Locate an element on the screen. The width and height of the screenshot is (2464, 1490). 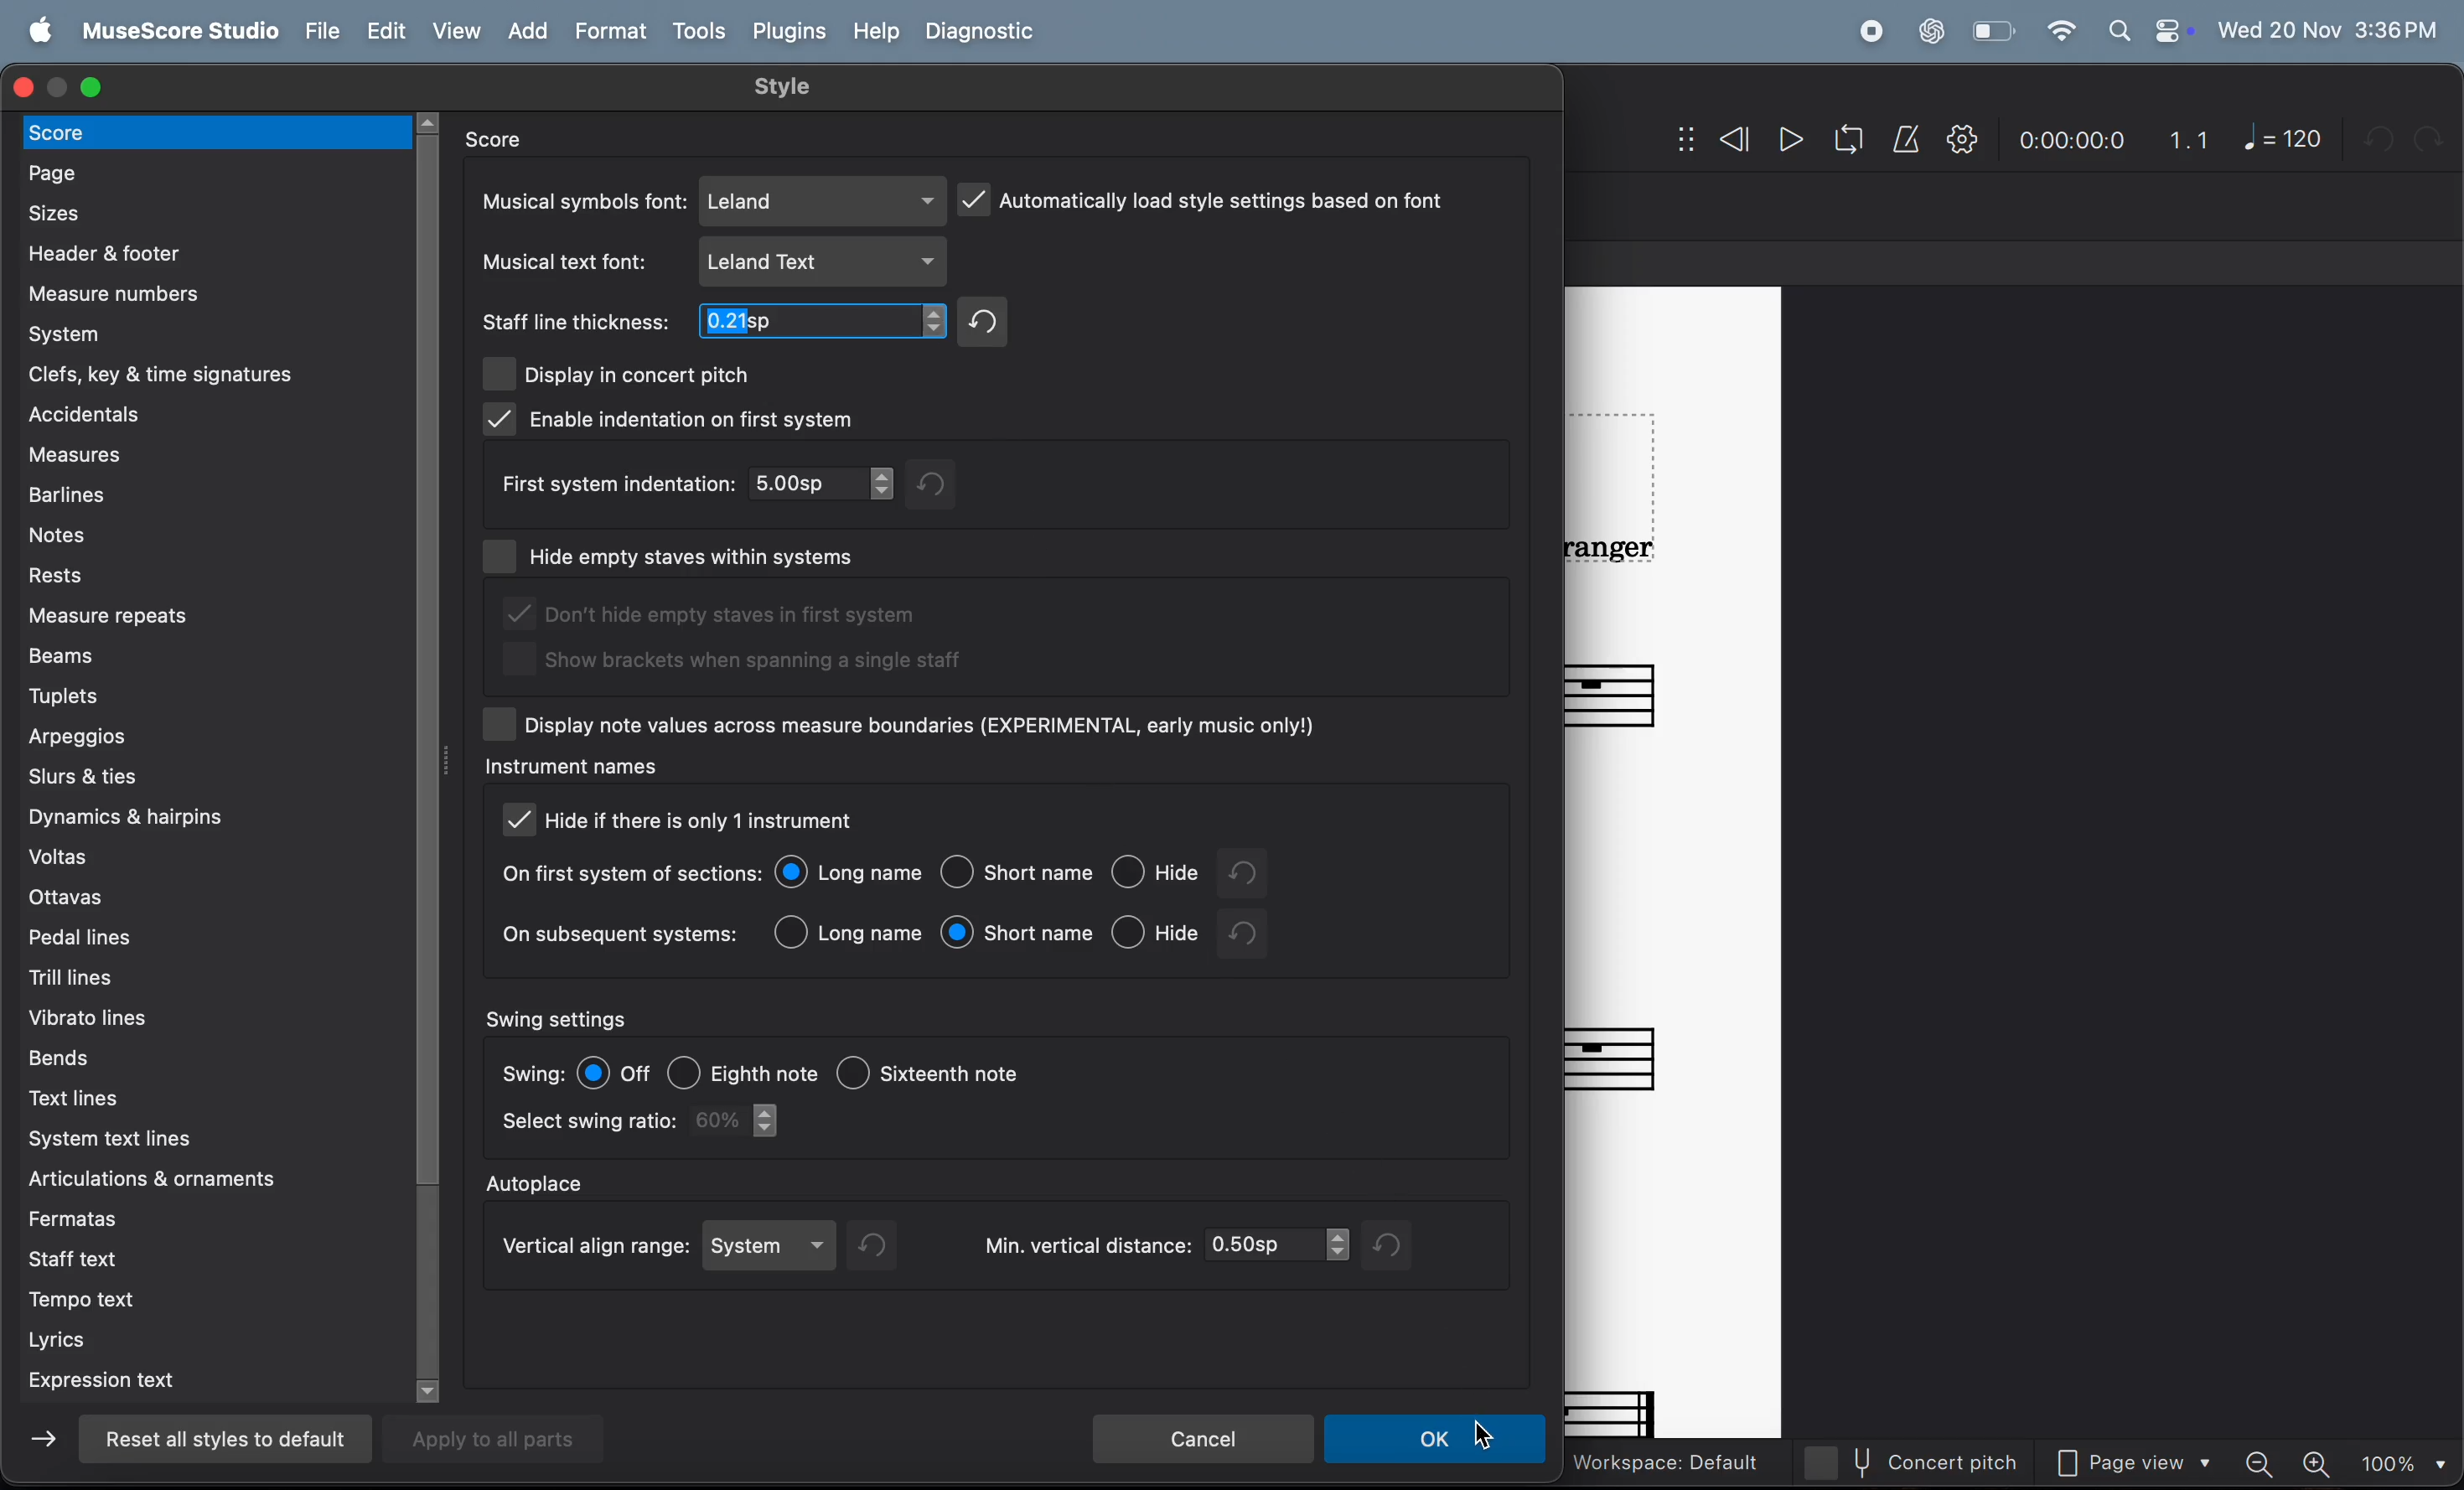
long name is located at coordinates (851, 931).